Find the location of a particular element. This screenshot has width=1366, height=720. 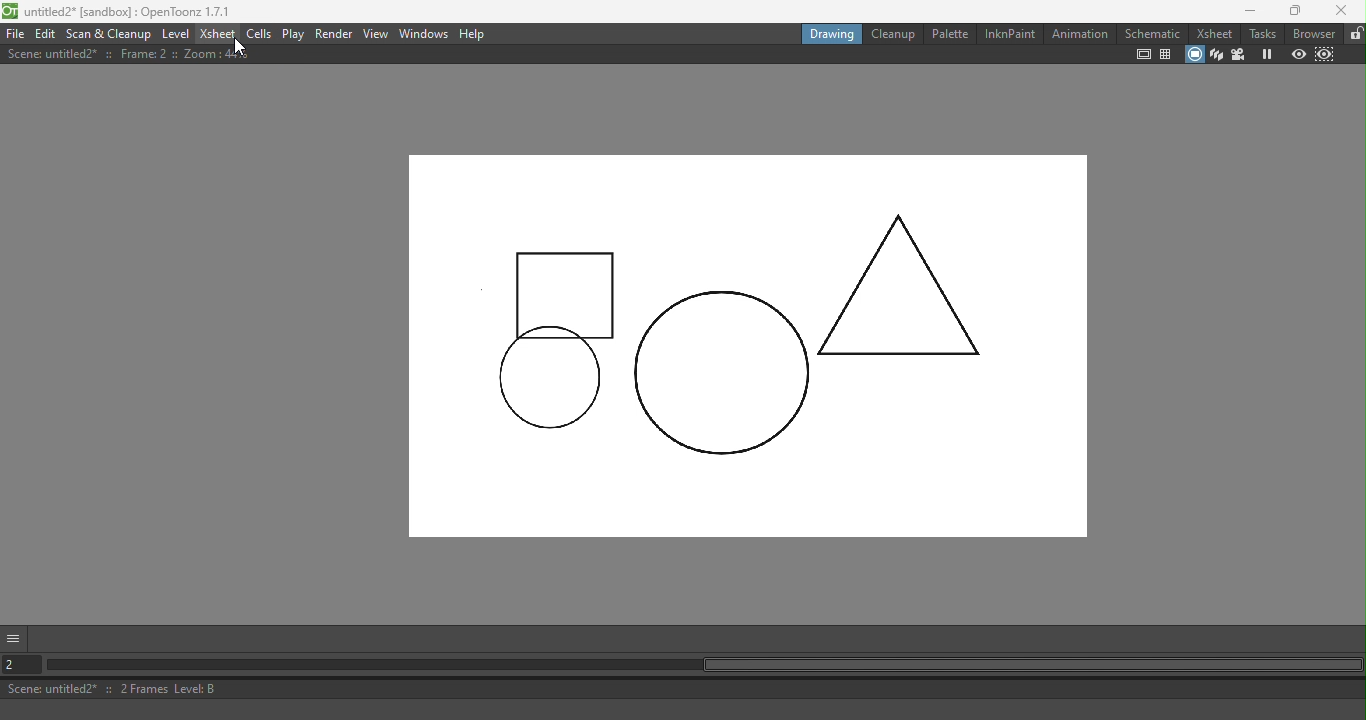

Sub-camera preview is located at coordinates (1323, 55).